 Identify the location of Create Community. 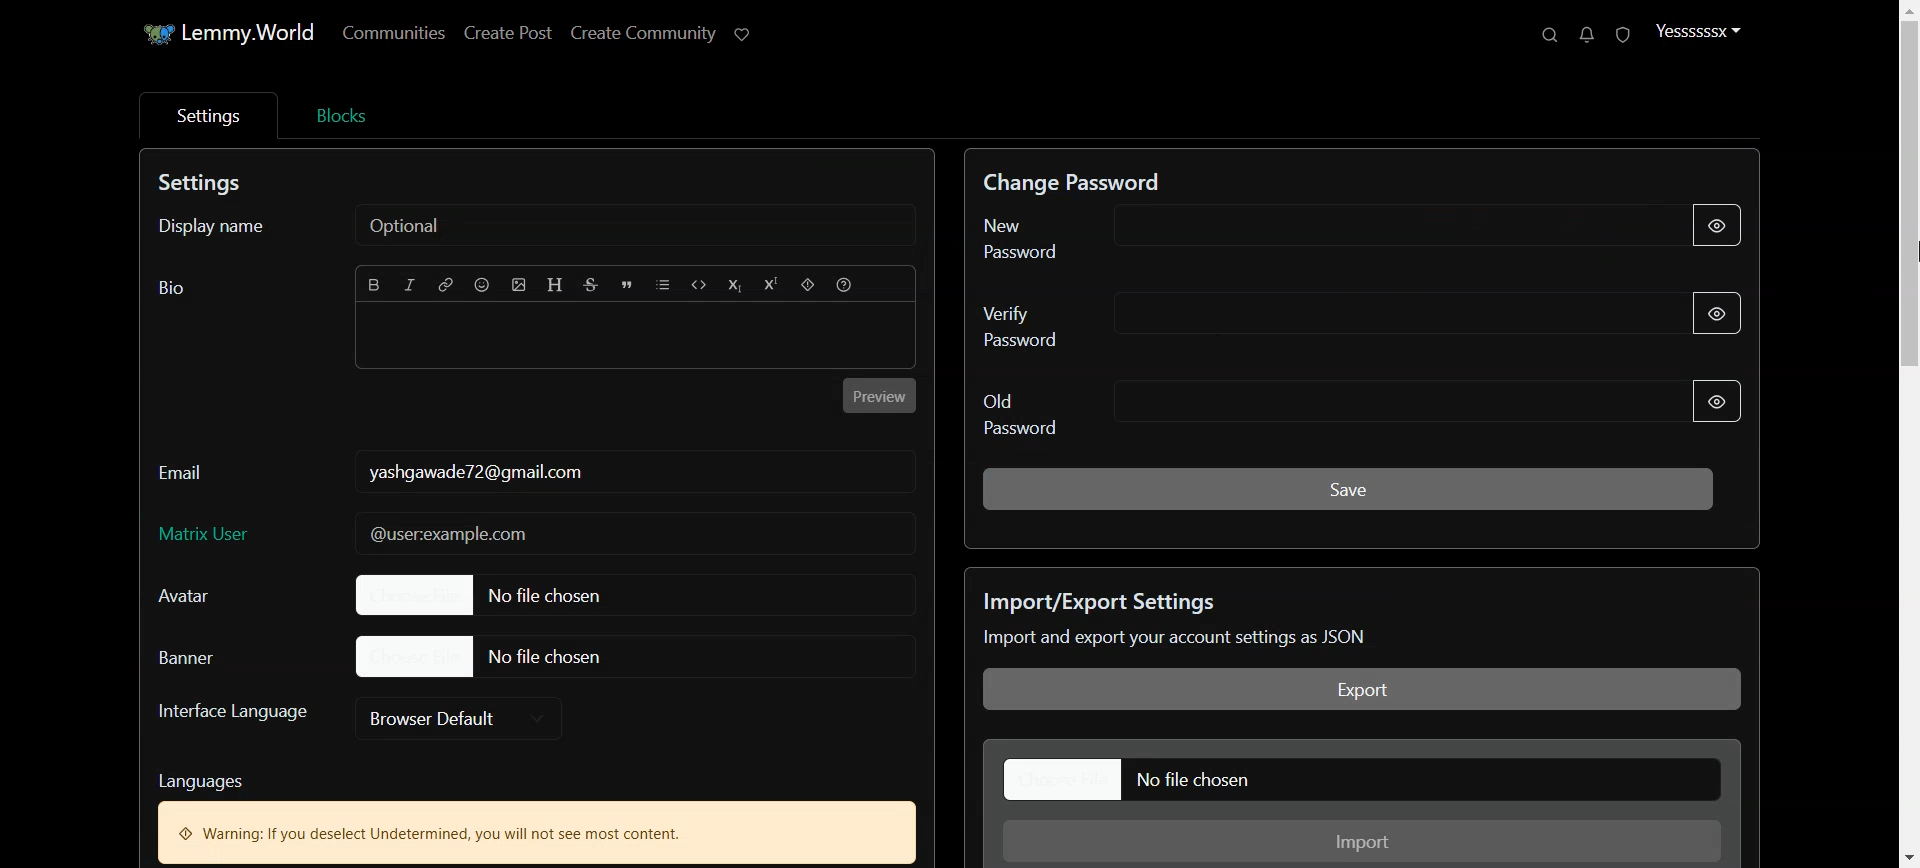
(643, 34).